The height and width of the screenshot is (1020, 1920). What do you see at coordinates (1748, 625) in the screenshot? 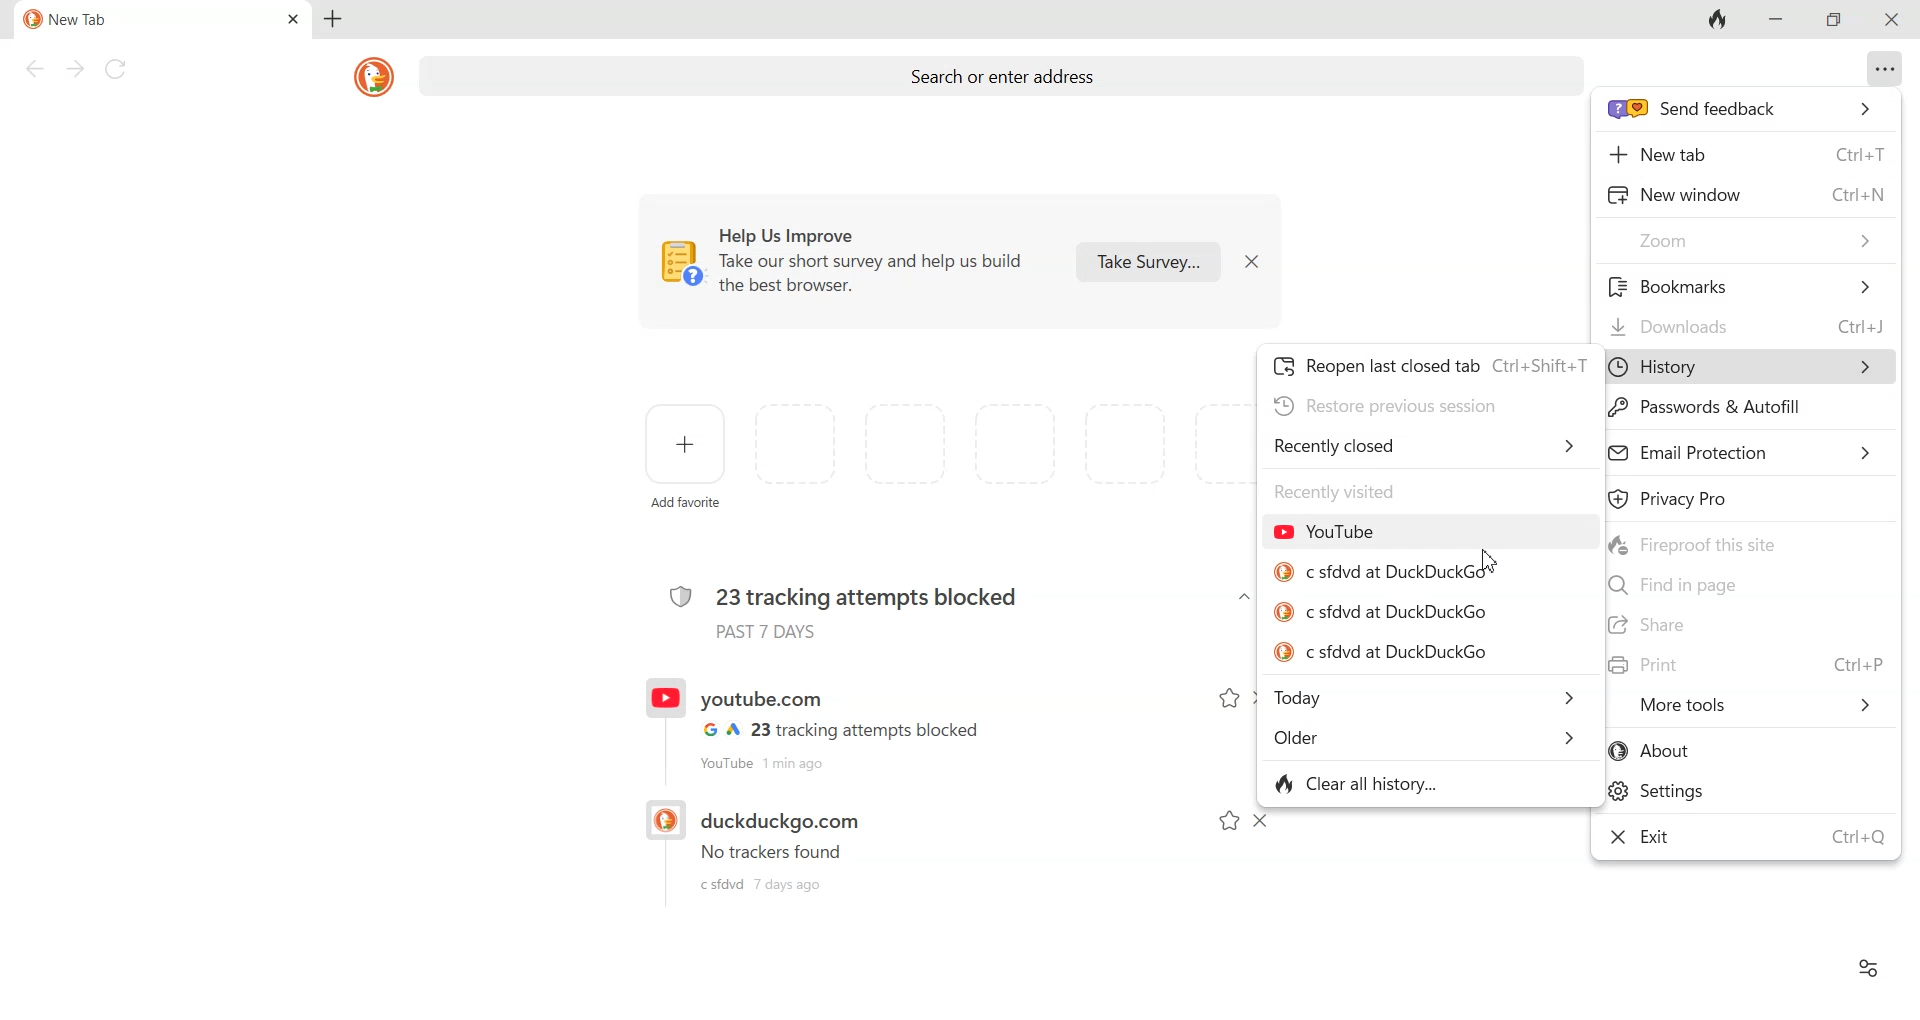
I see `Share` at bounding box center [1748, 625].